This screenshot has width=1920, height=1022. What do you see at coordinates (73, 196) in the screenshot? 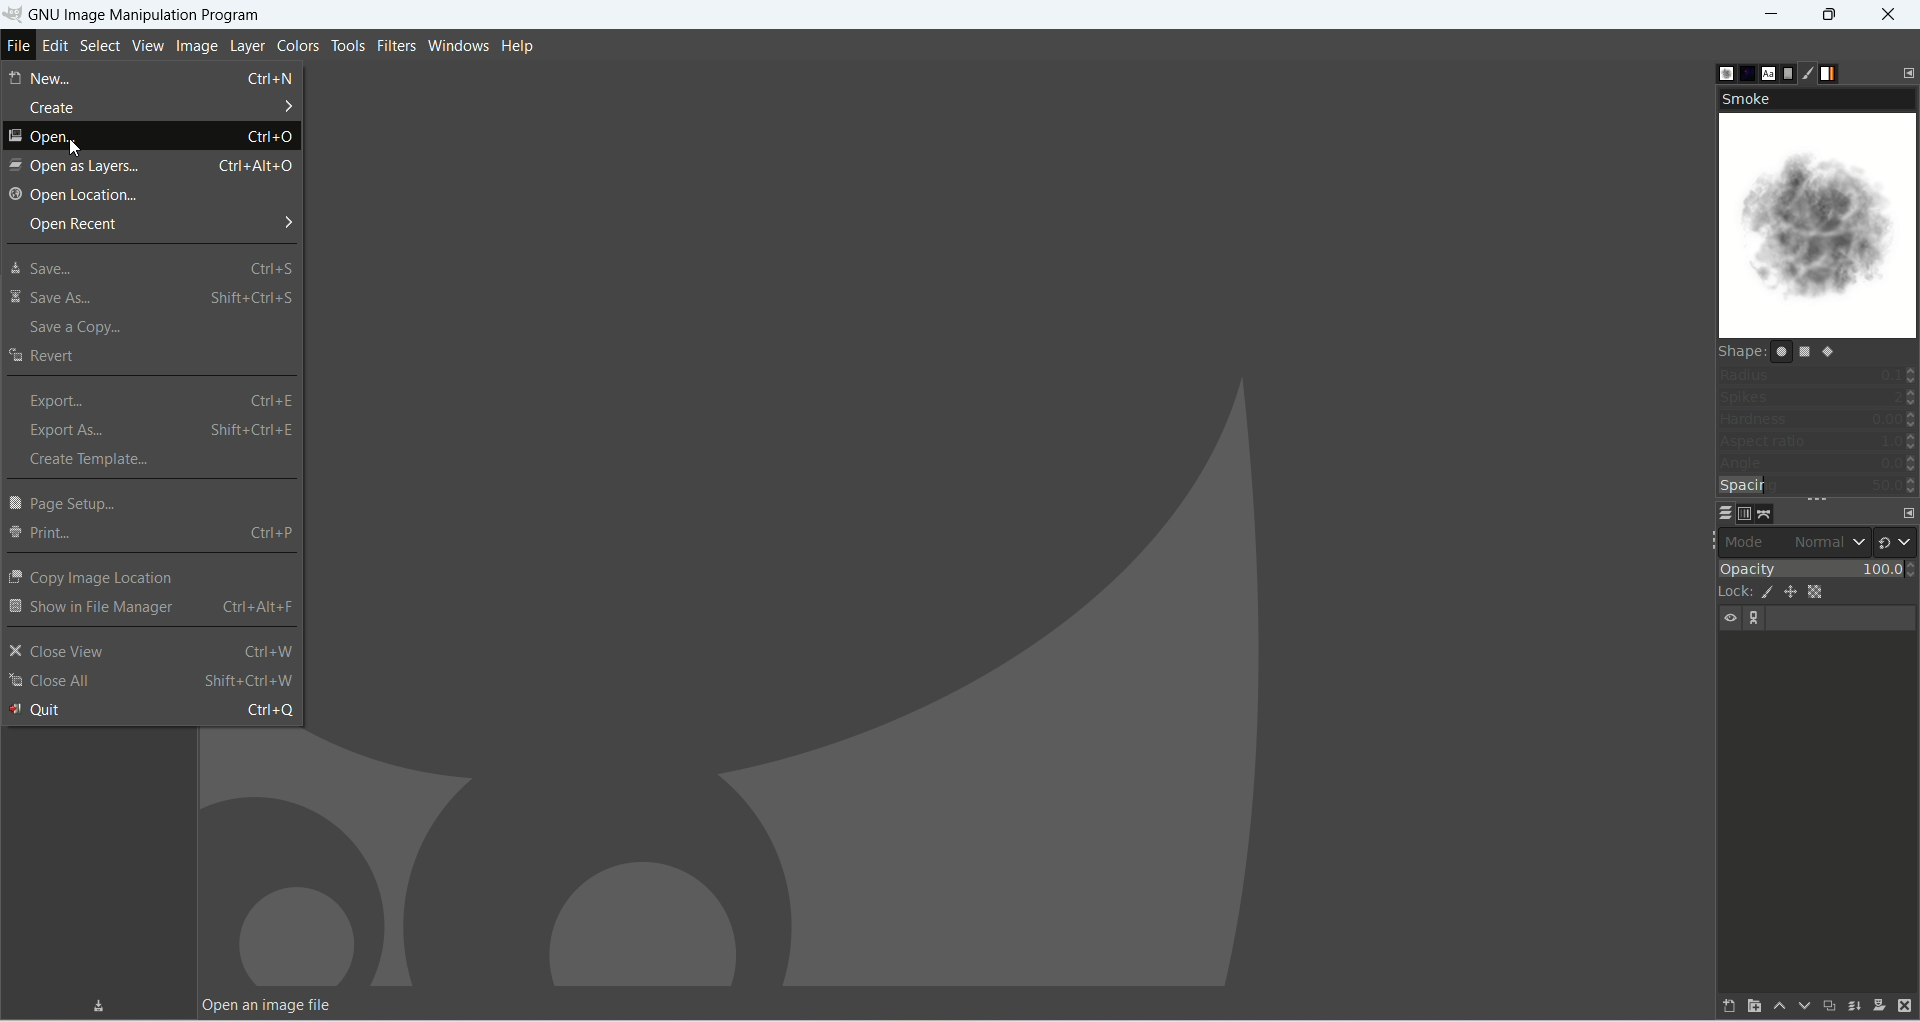
I see `open location` at bounding box center [73, 196].